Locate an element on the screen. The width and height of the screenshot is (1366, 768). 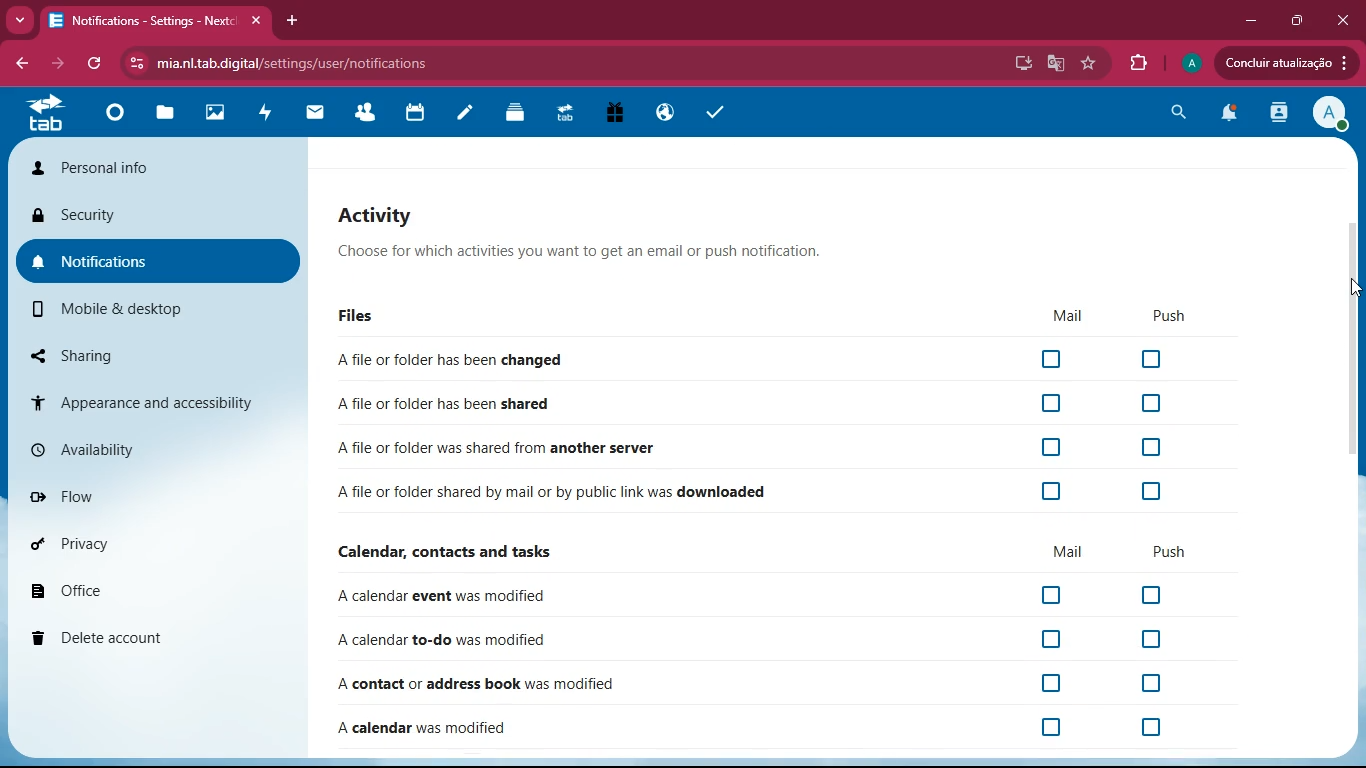
Calendar, contacts and tasks is located at coordinates (443, 554).